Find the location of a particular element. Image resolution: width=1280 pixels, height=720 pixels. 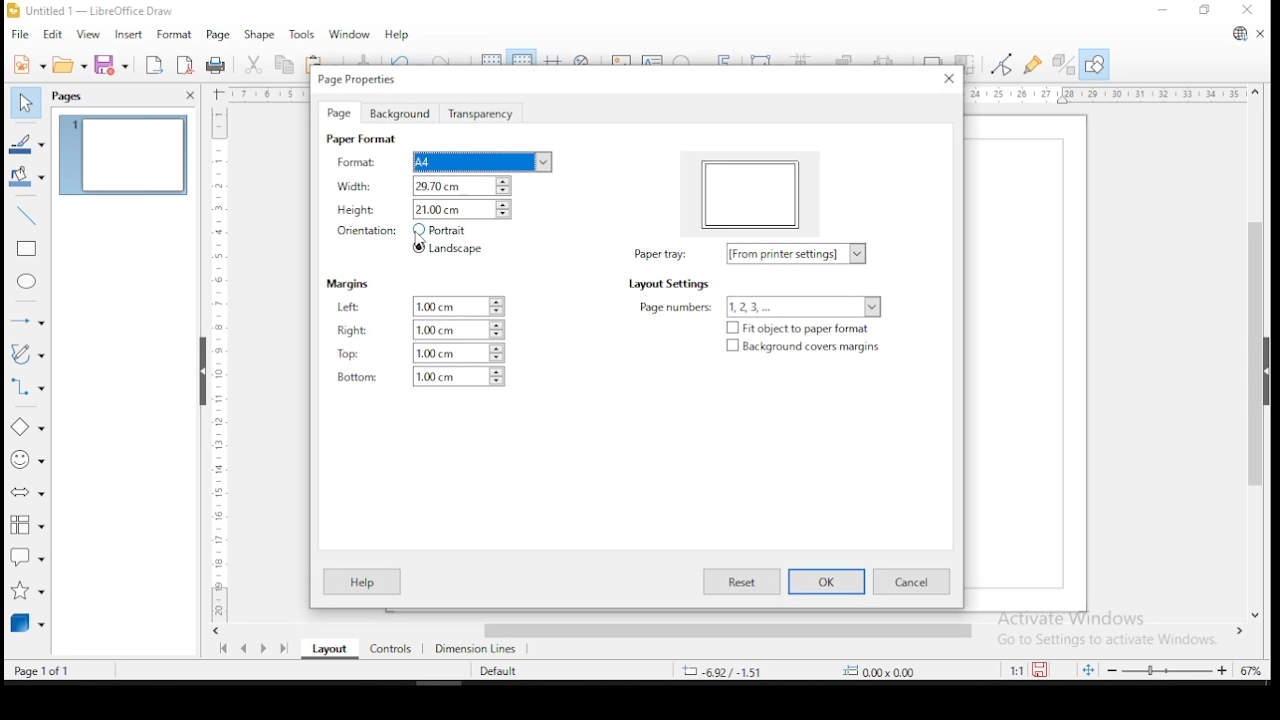

insert is located at coordinates (130, 36).